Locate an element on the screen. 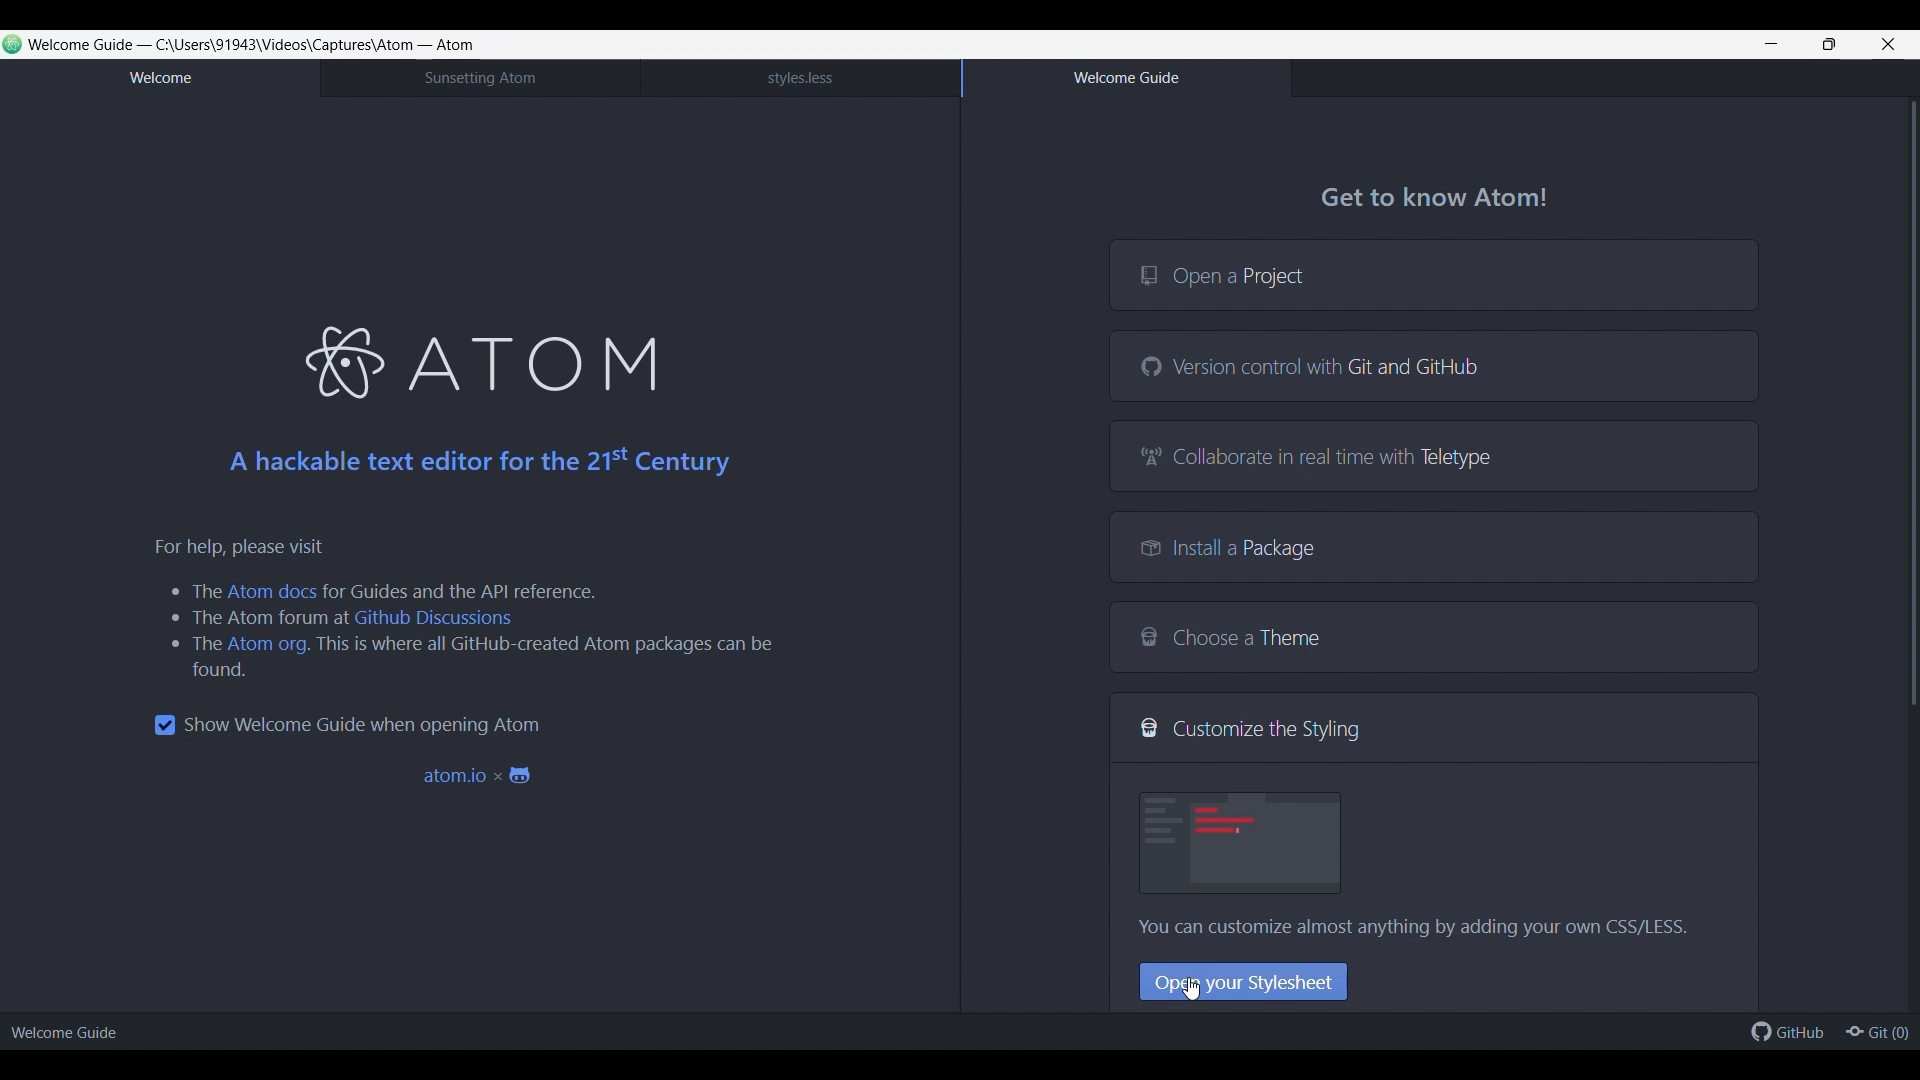 This screenshot has height=1080, width=1920. For help, please visit is located at coordinates (243, 546).